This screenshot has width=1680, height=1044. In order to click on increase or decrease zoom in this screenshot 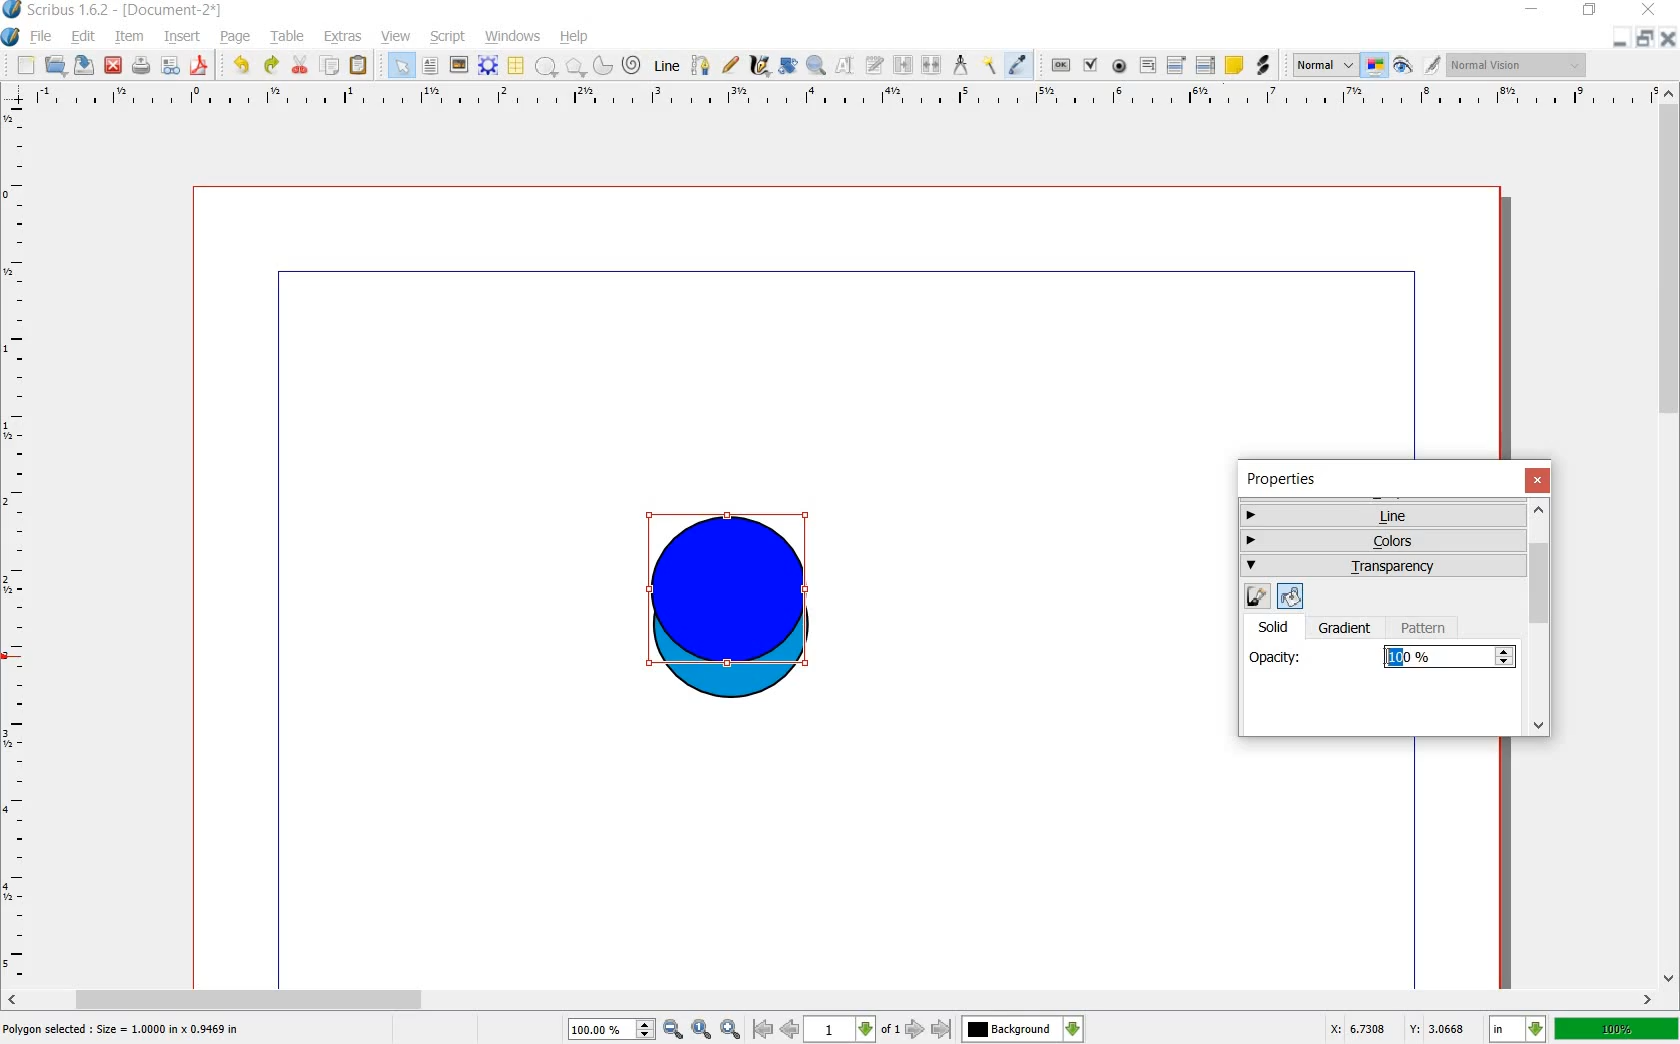, I will do `click(644, 1029)`.